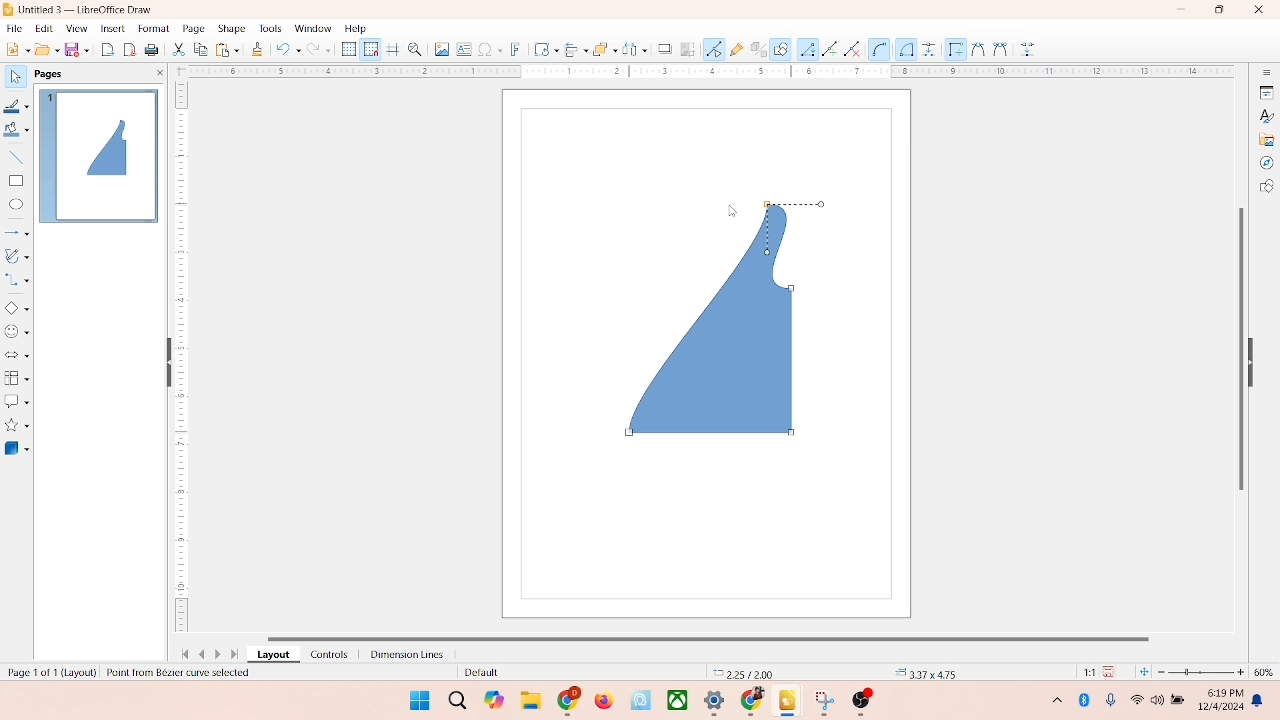  I want to click on undo, so click(288, 51).